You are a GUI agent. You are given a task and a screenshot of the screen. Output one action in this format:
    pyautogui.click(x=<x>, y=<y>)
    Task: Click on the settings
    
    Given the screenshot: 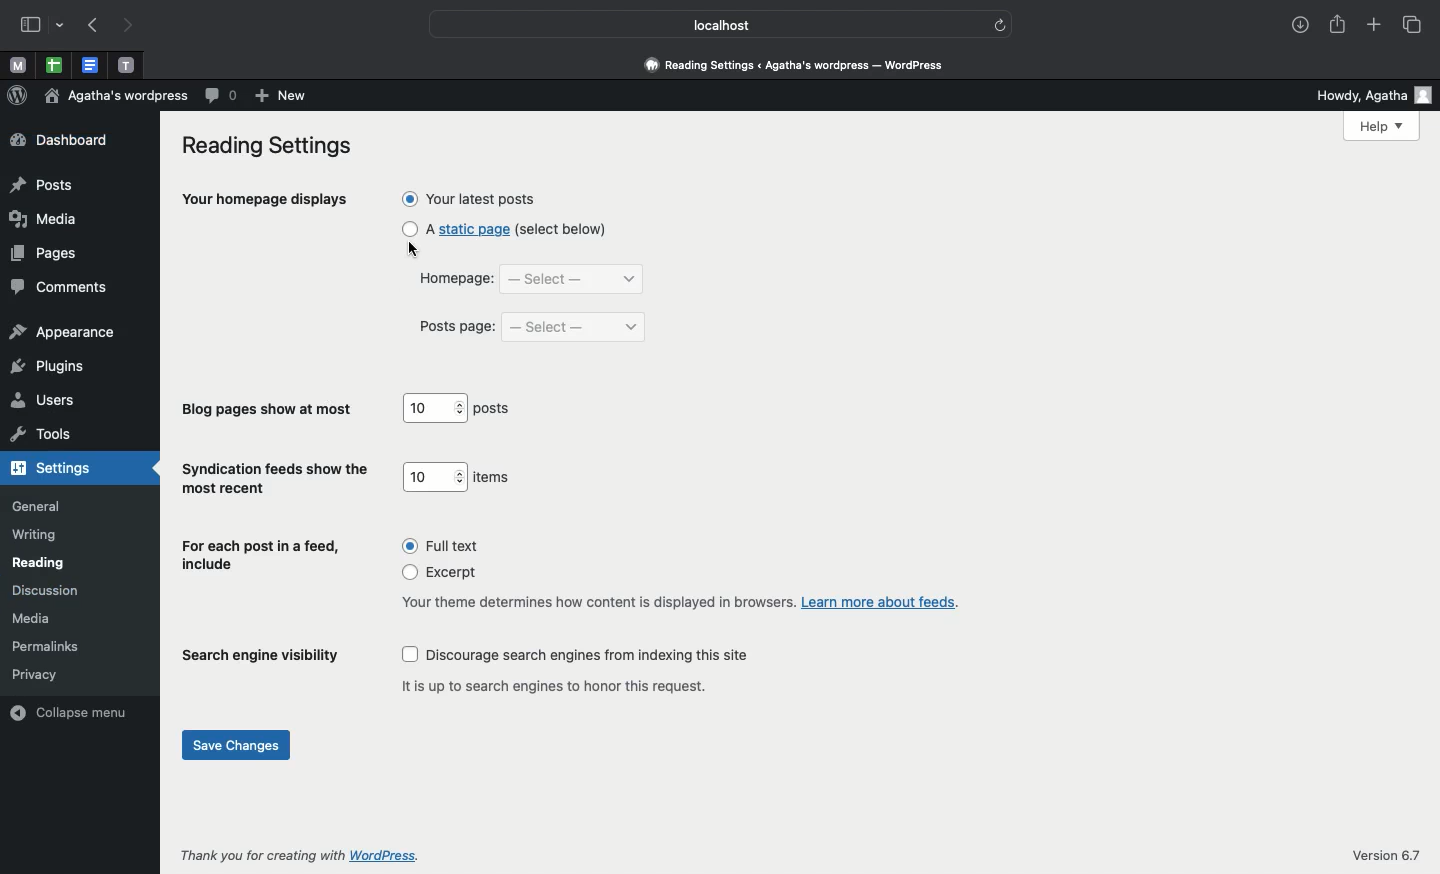 What is the action you would take?
    pyautogui.click(x=57, y=469)
    